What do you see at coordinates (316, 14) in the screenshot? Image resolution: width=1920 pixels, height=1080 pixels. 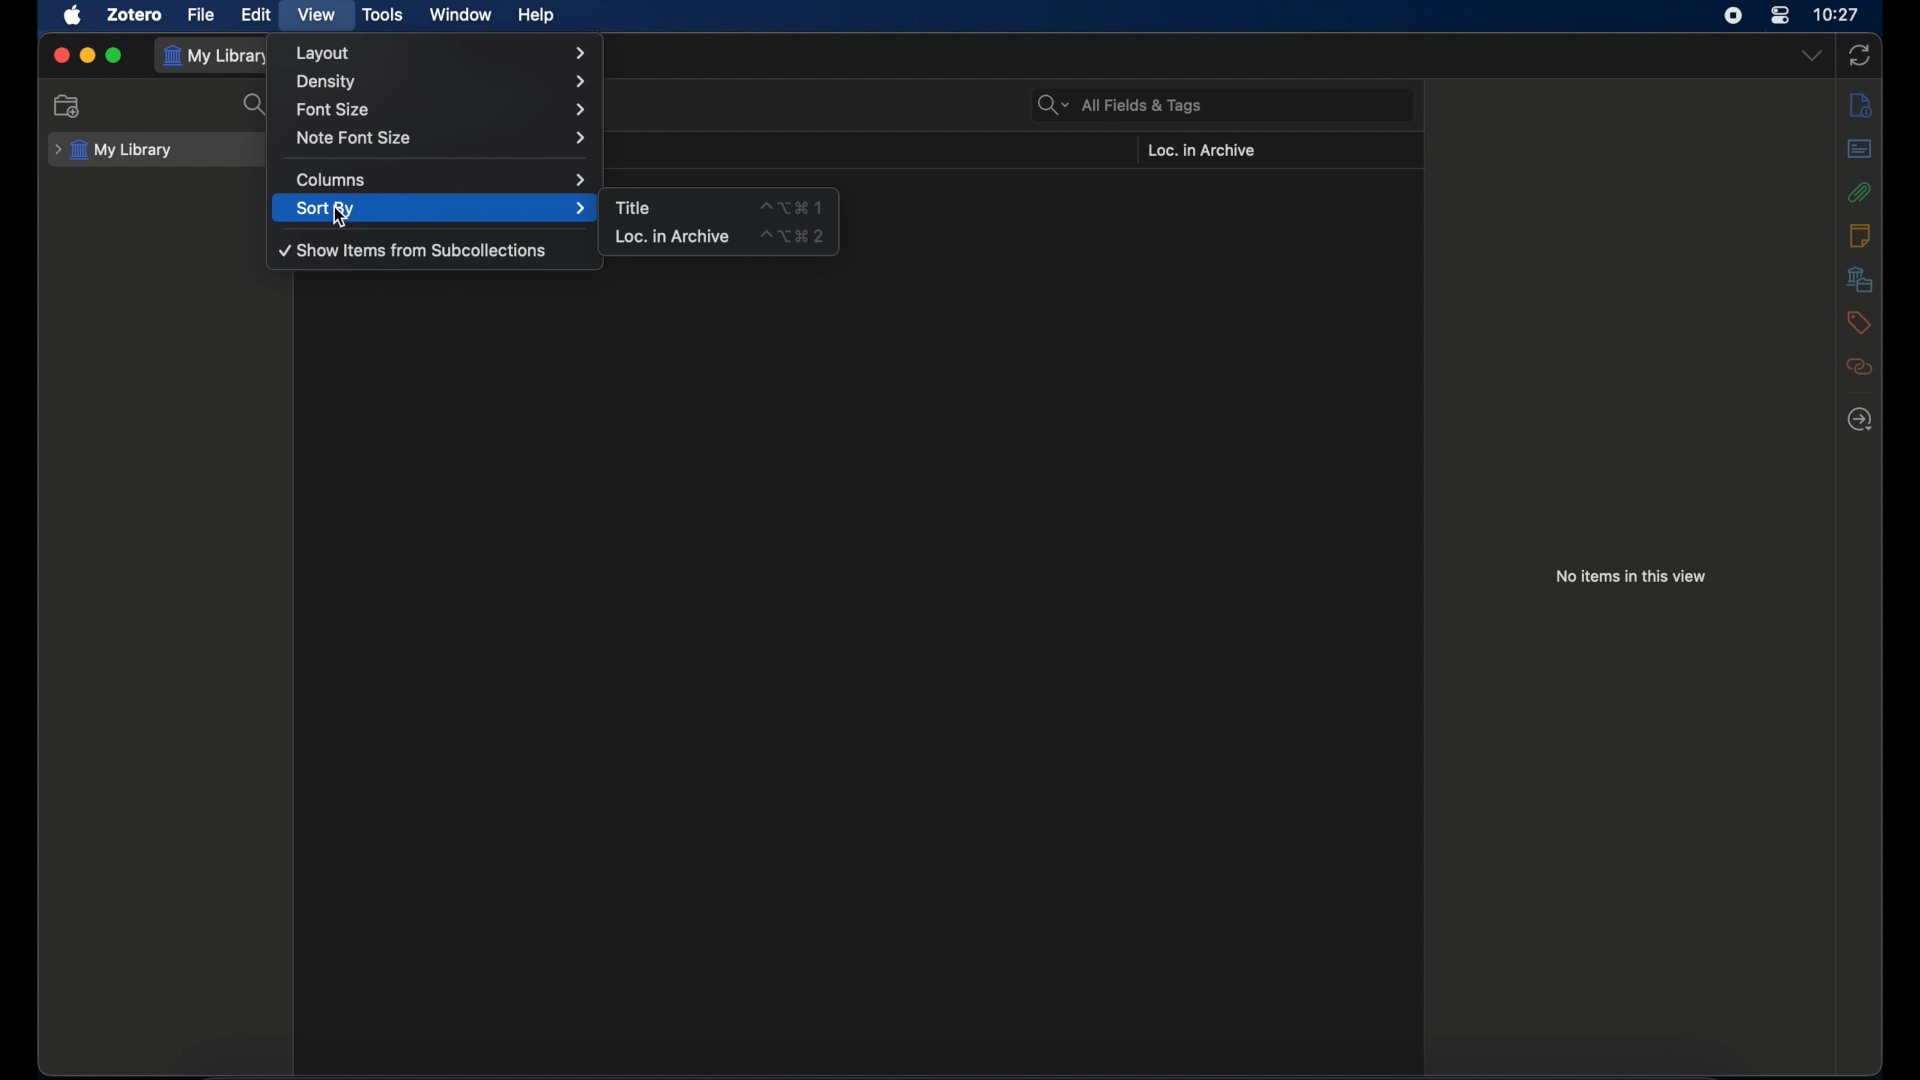 I see `view` at bounding box center [316, 14].